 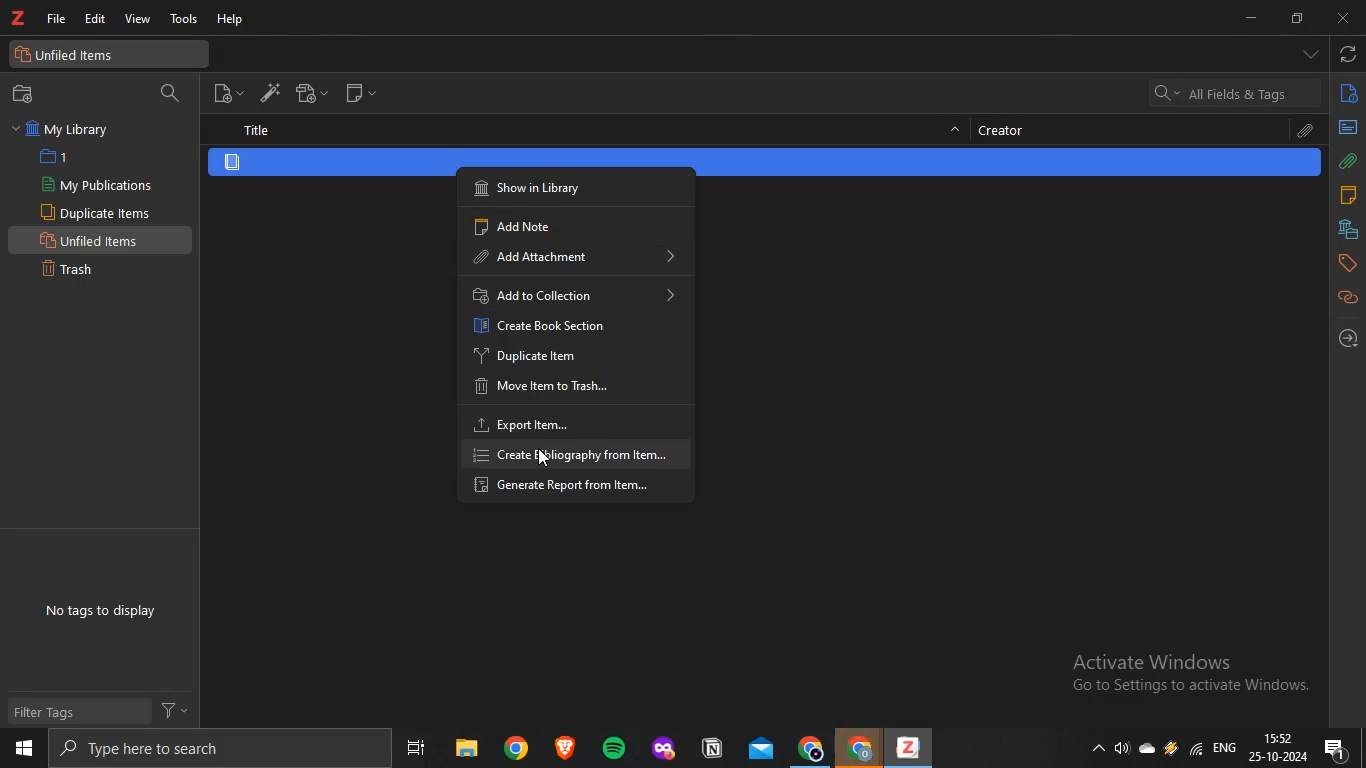 What do you see at coordinates (1348, 262) in the screenshot?
I see `tags` at bounding box center [1348, 262].